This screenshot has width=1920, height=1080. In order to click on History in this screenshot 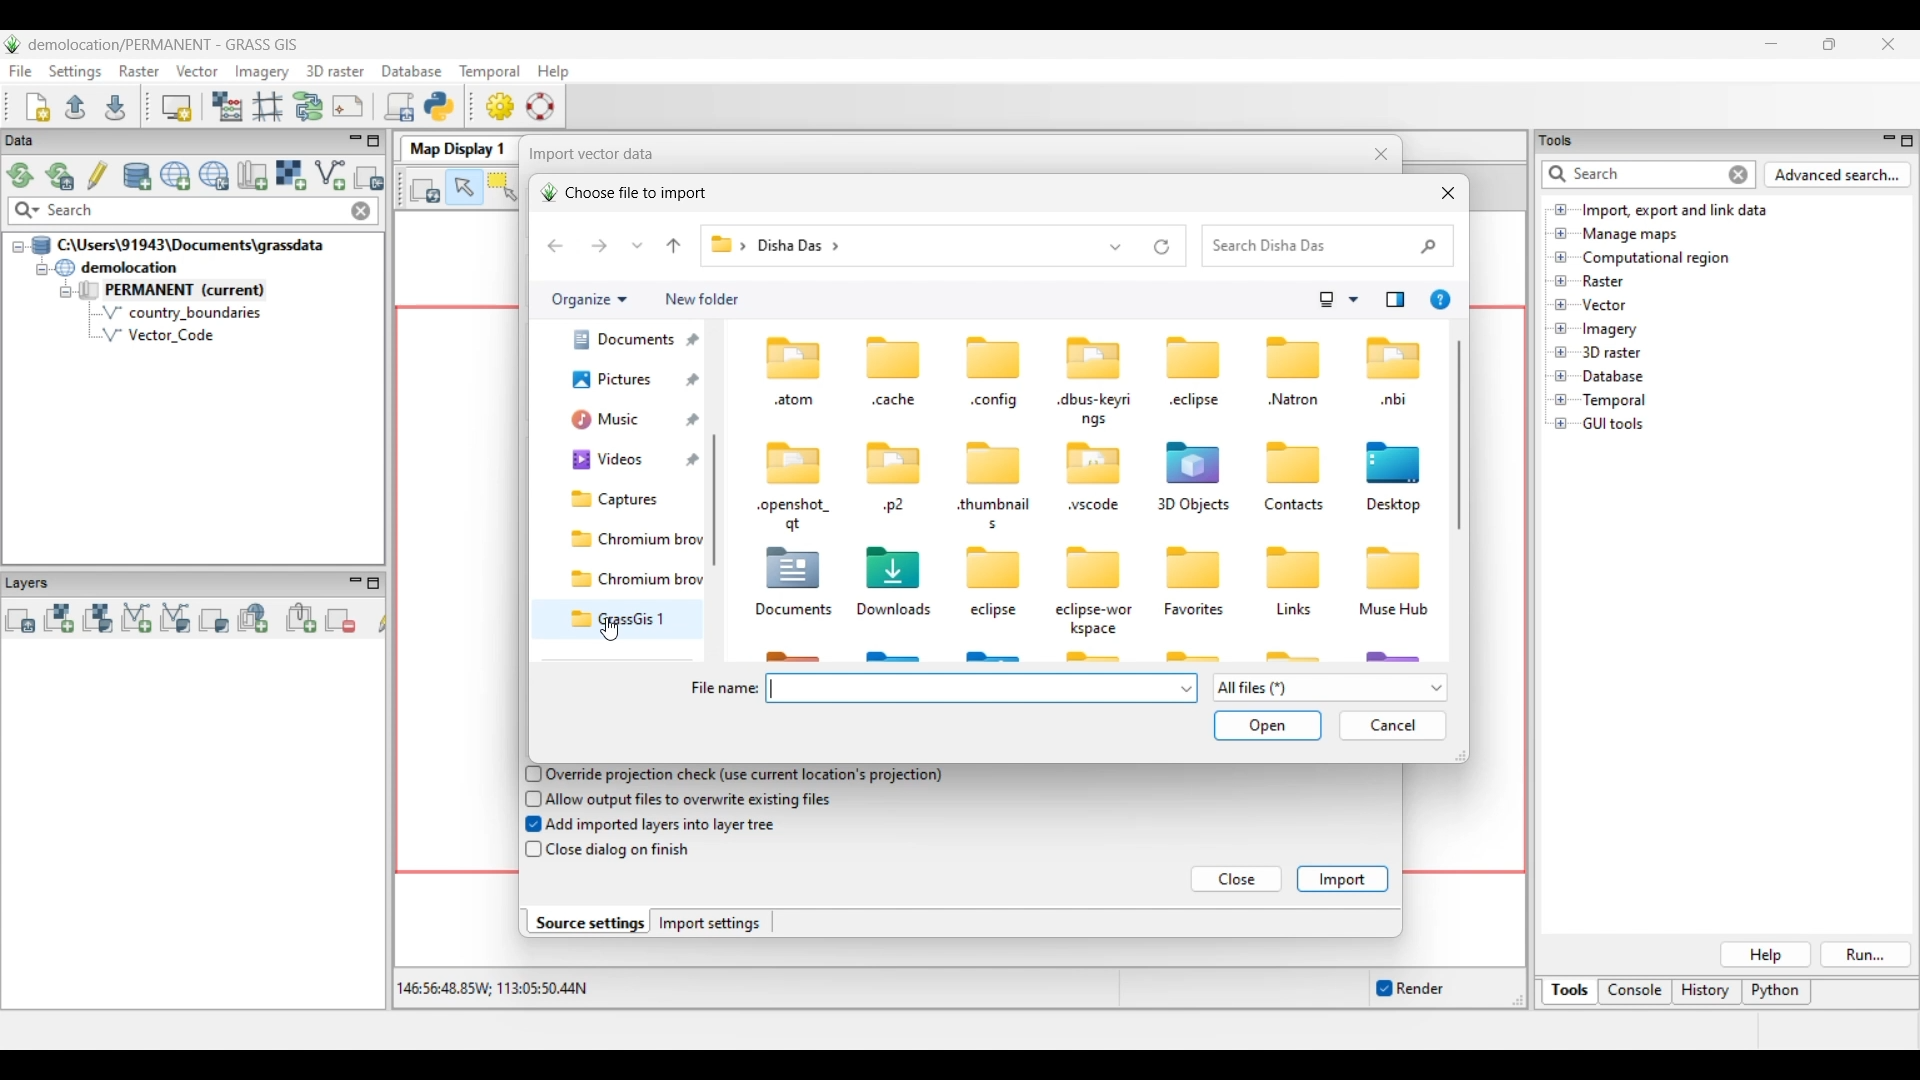, I will do `click(1707, 992)`.